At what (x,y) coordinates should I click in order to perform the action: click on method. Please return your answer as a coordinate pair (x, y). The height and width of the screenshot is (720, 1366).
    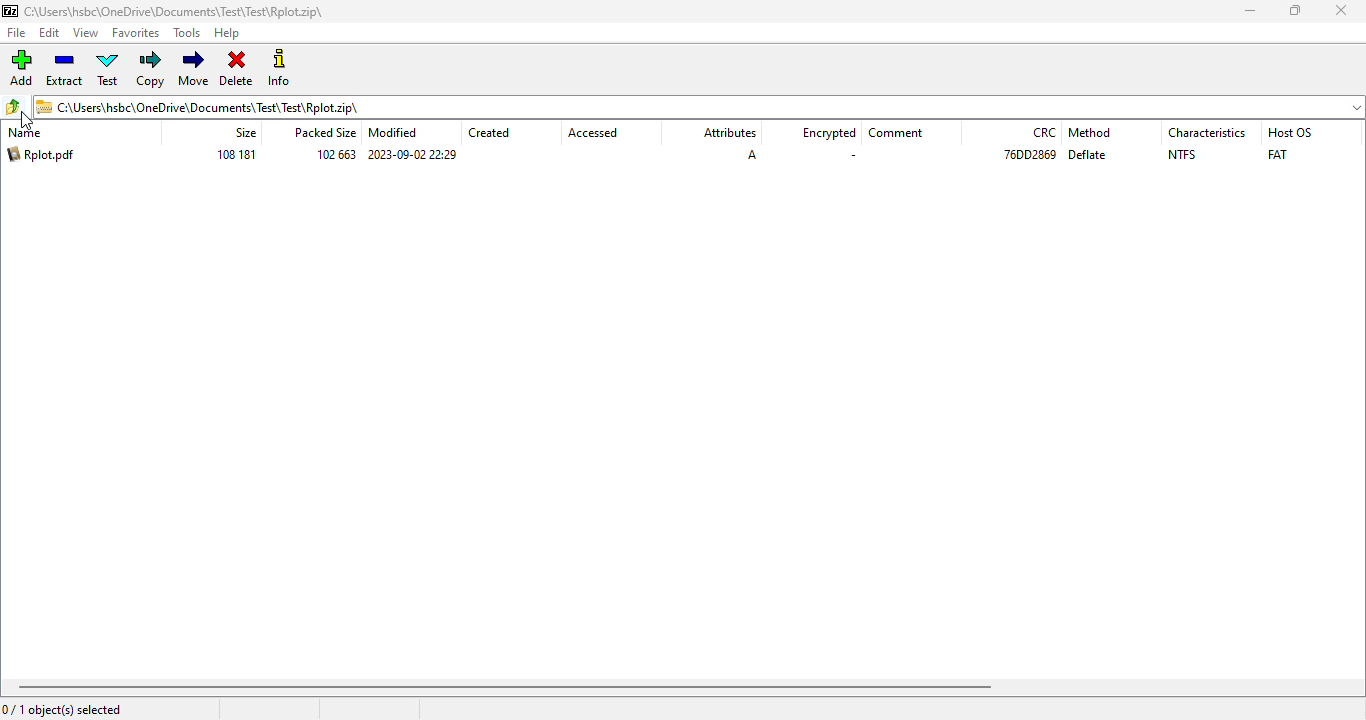
    Looking at the image, I should click on (1090, 133).